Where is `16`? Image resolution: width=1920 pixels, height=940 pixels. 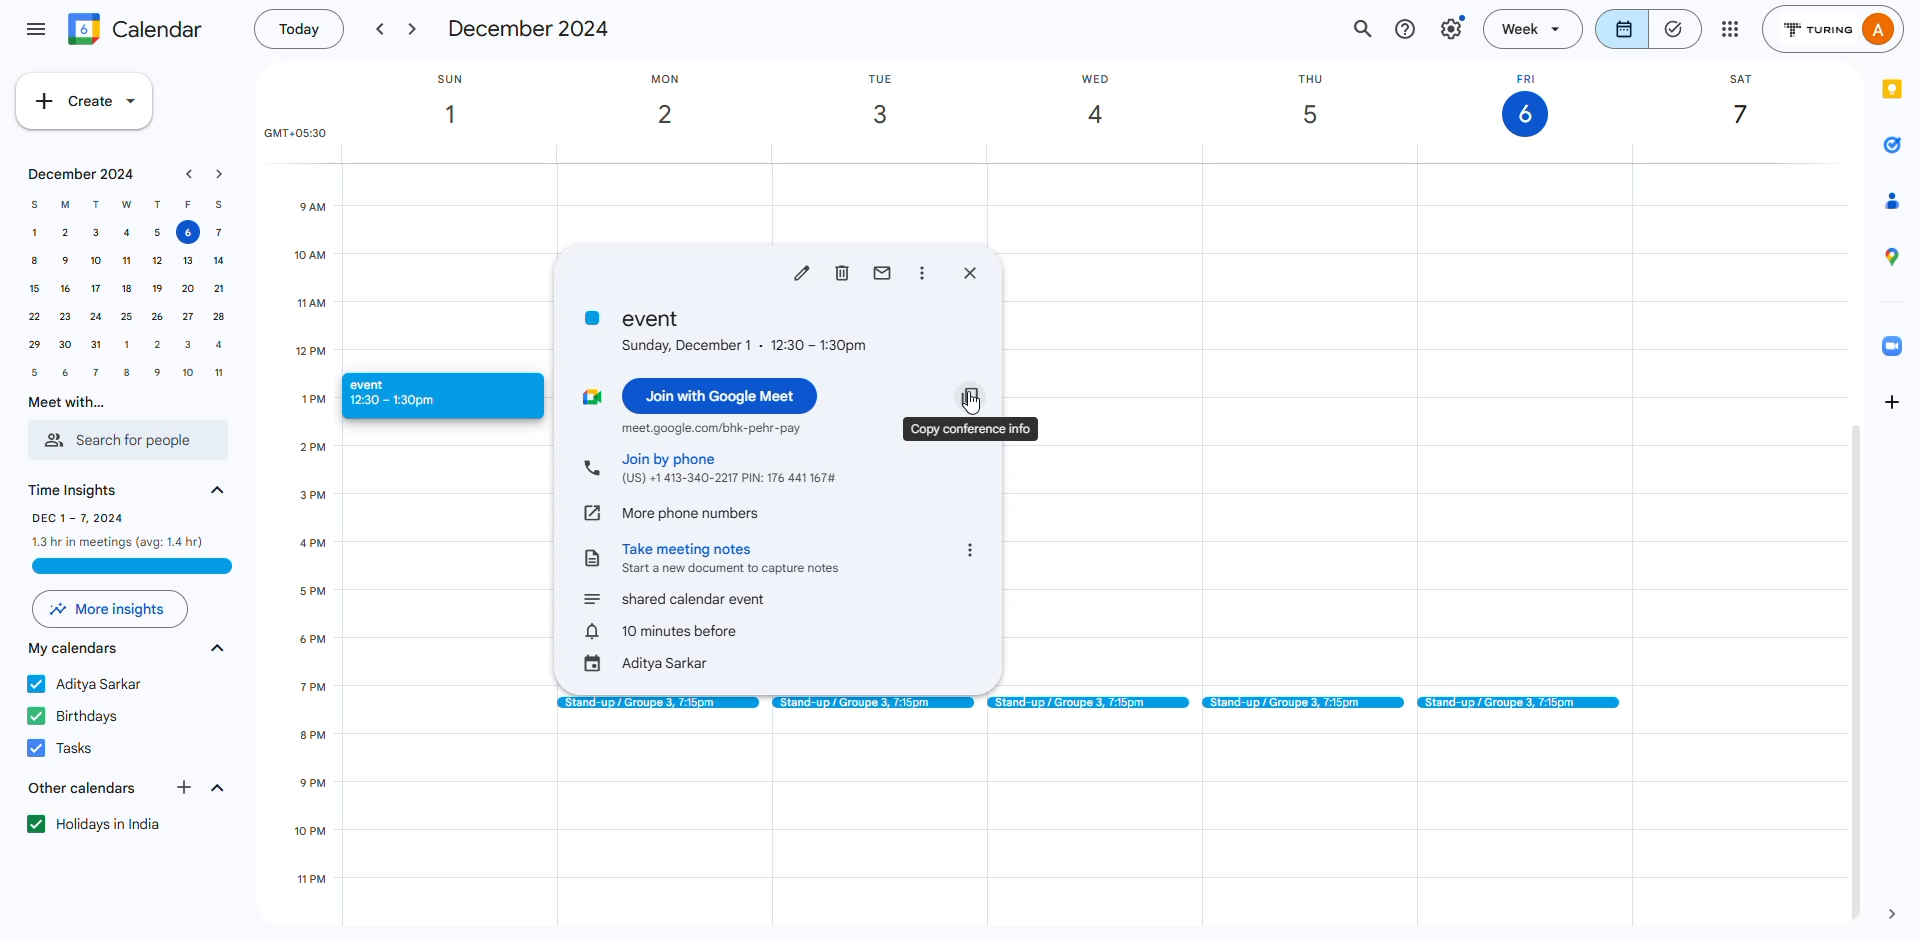
16 is located at coordinates (64, 290).